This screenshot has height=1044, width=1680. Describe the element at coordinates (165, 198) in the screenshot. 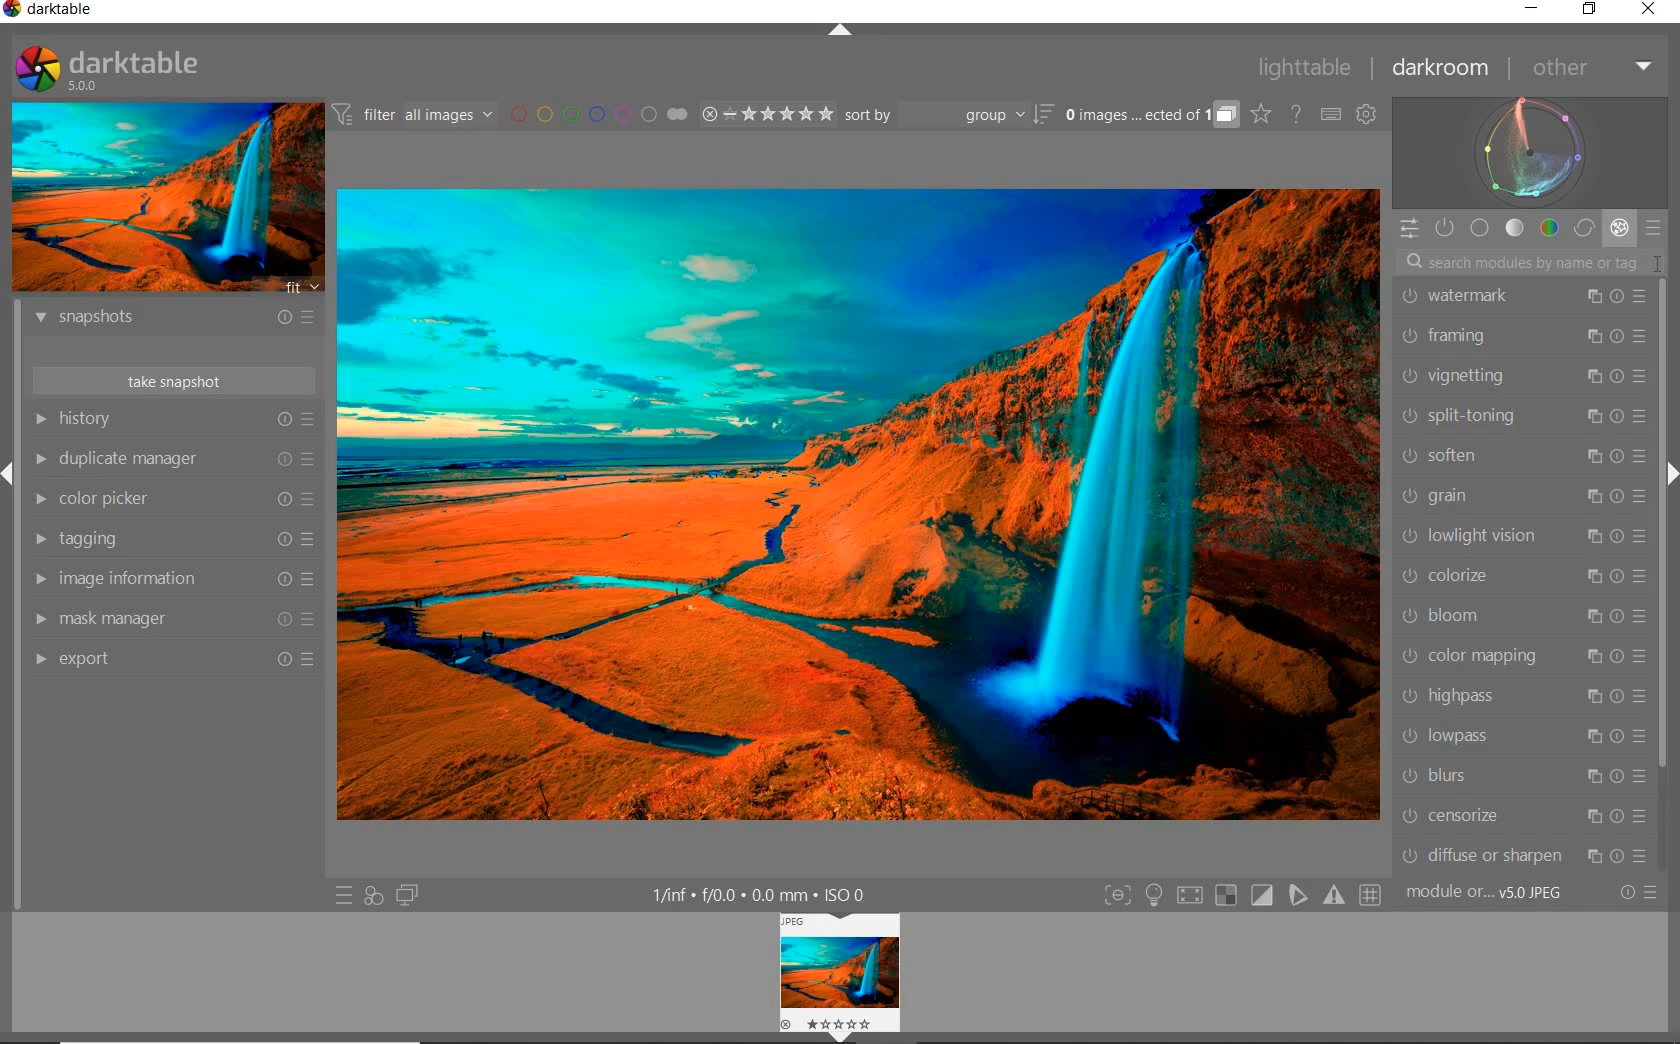

I see `IMAGE PREVIEW` at that location.